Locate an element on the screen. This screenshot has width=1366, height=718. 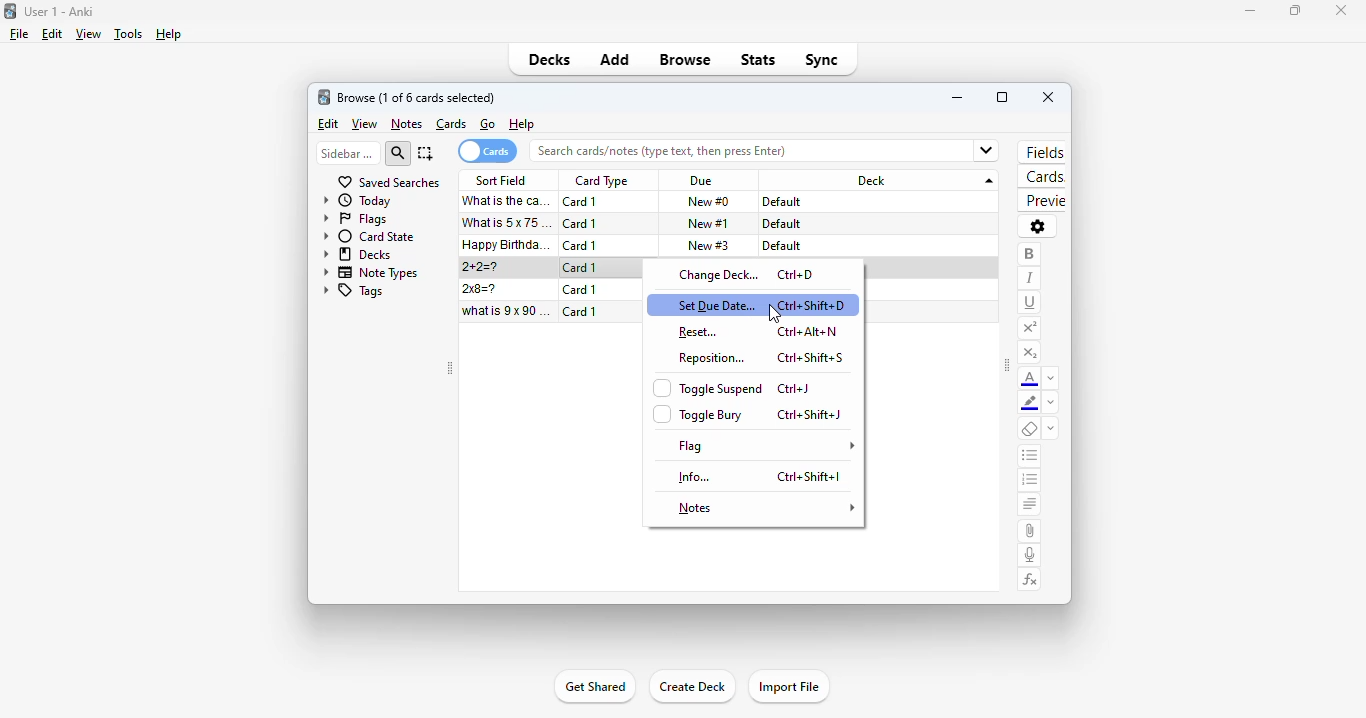
toggle sidebar is located at coordinates (1007, 367).